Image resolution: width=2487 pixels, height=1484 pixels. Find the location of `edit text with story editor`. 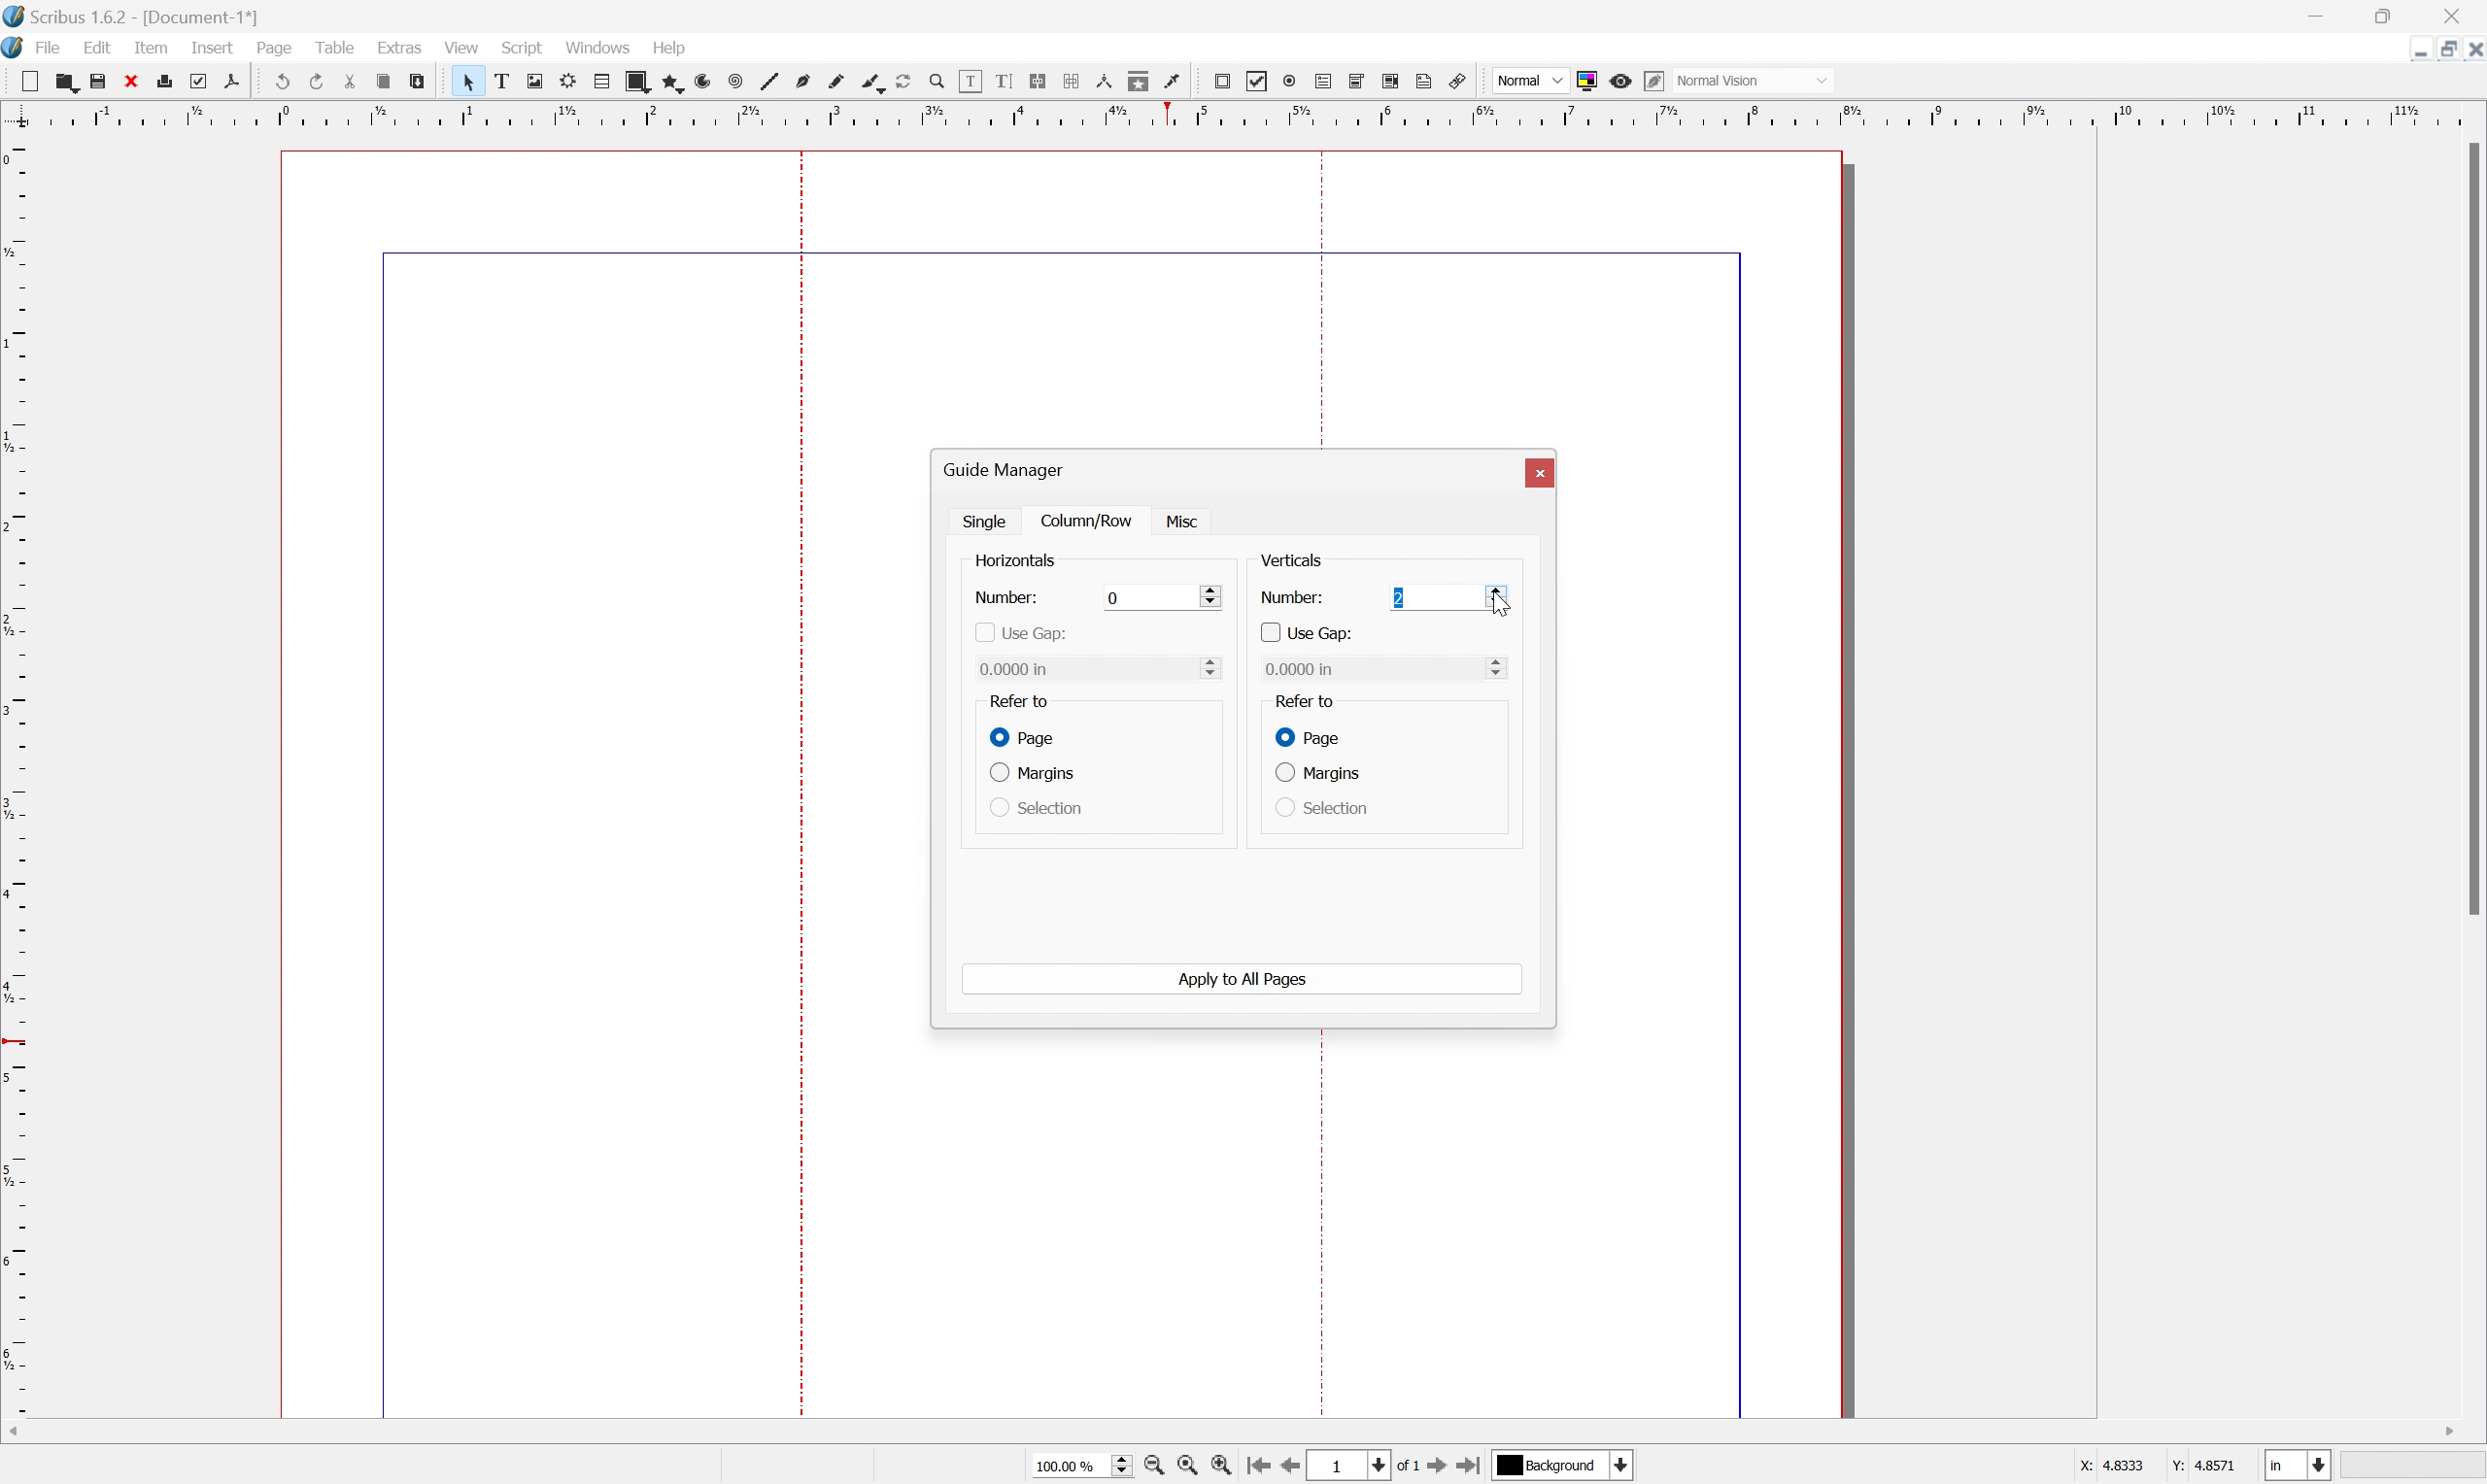

edit text with story editor is located at coordinates (1006, 81).